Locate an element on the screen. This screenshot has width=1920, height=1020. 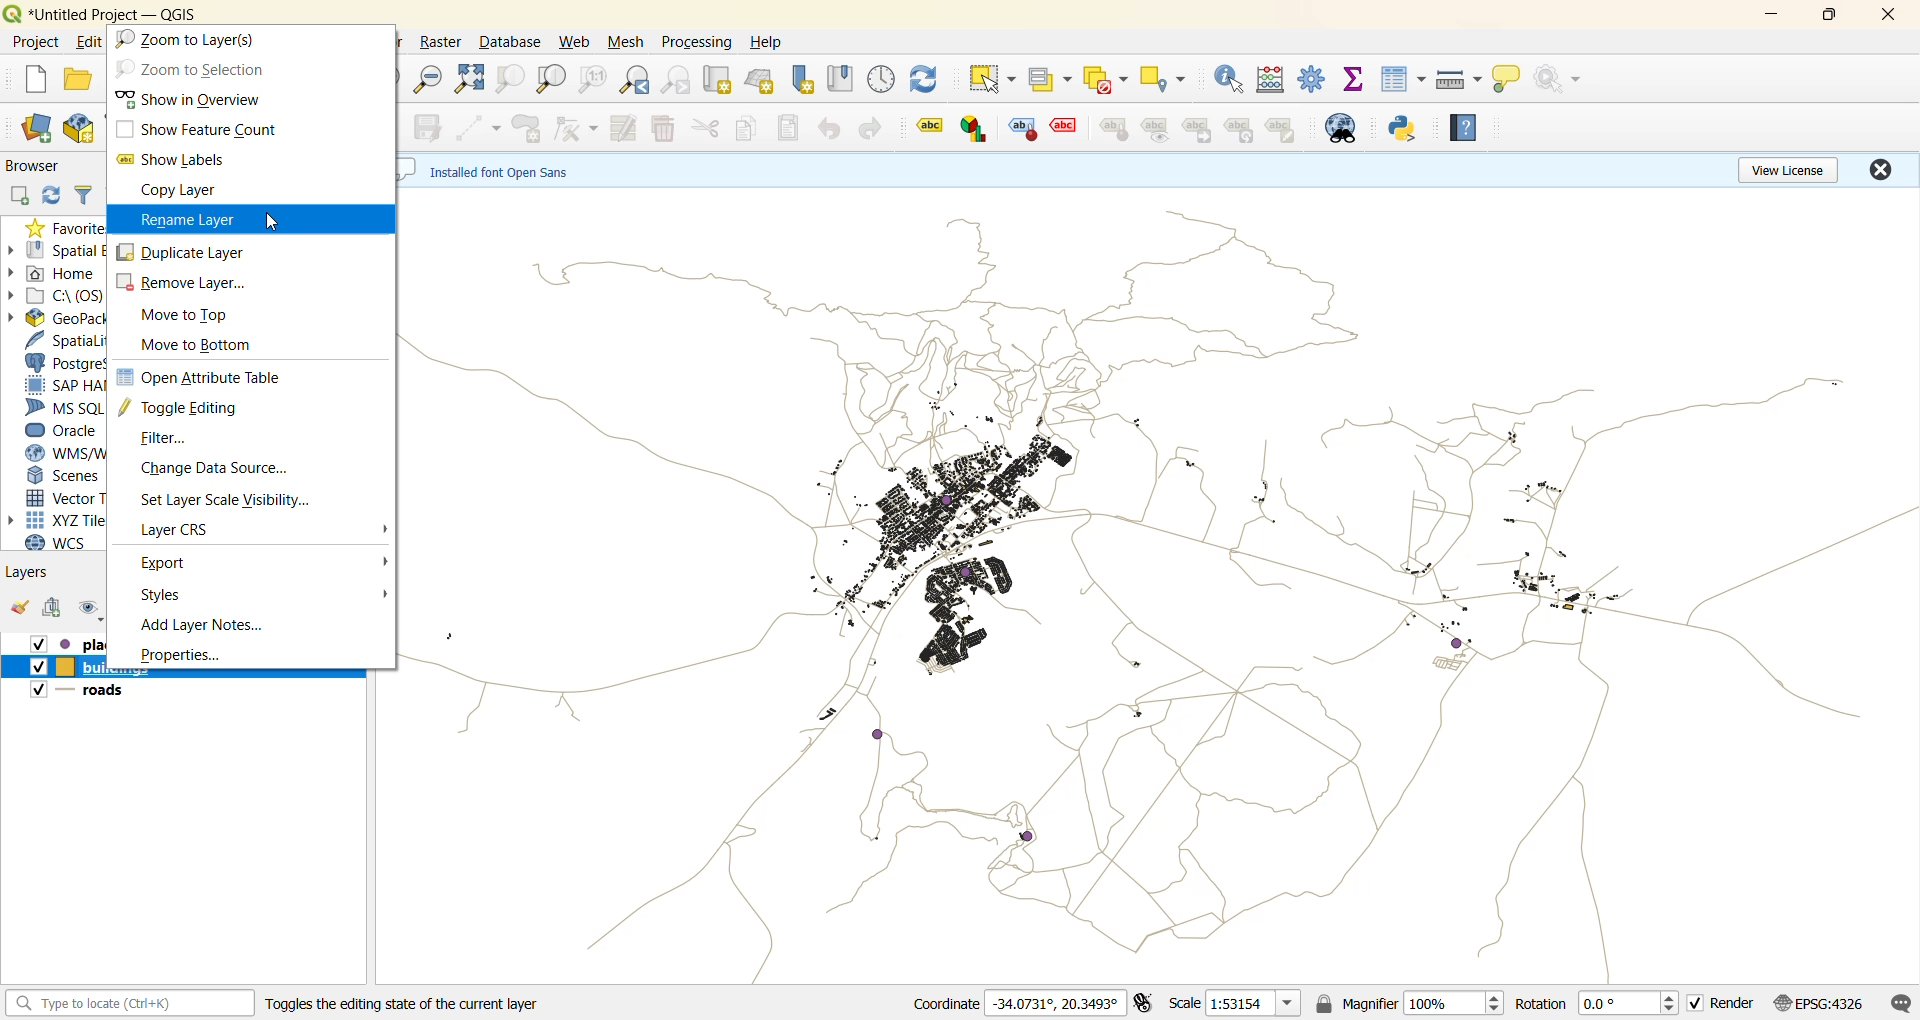
wms/wmts is located at coordinates (65, 453).